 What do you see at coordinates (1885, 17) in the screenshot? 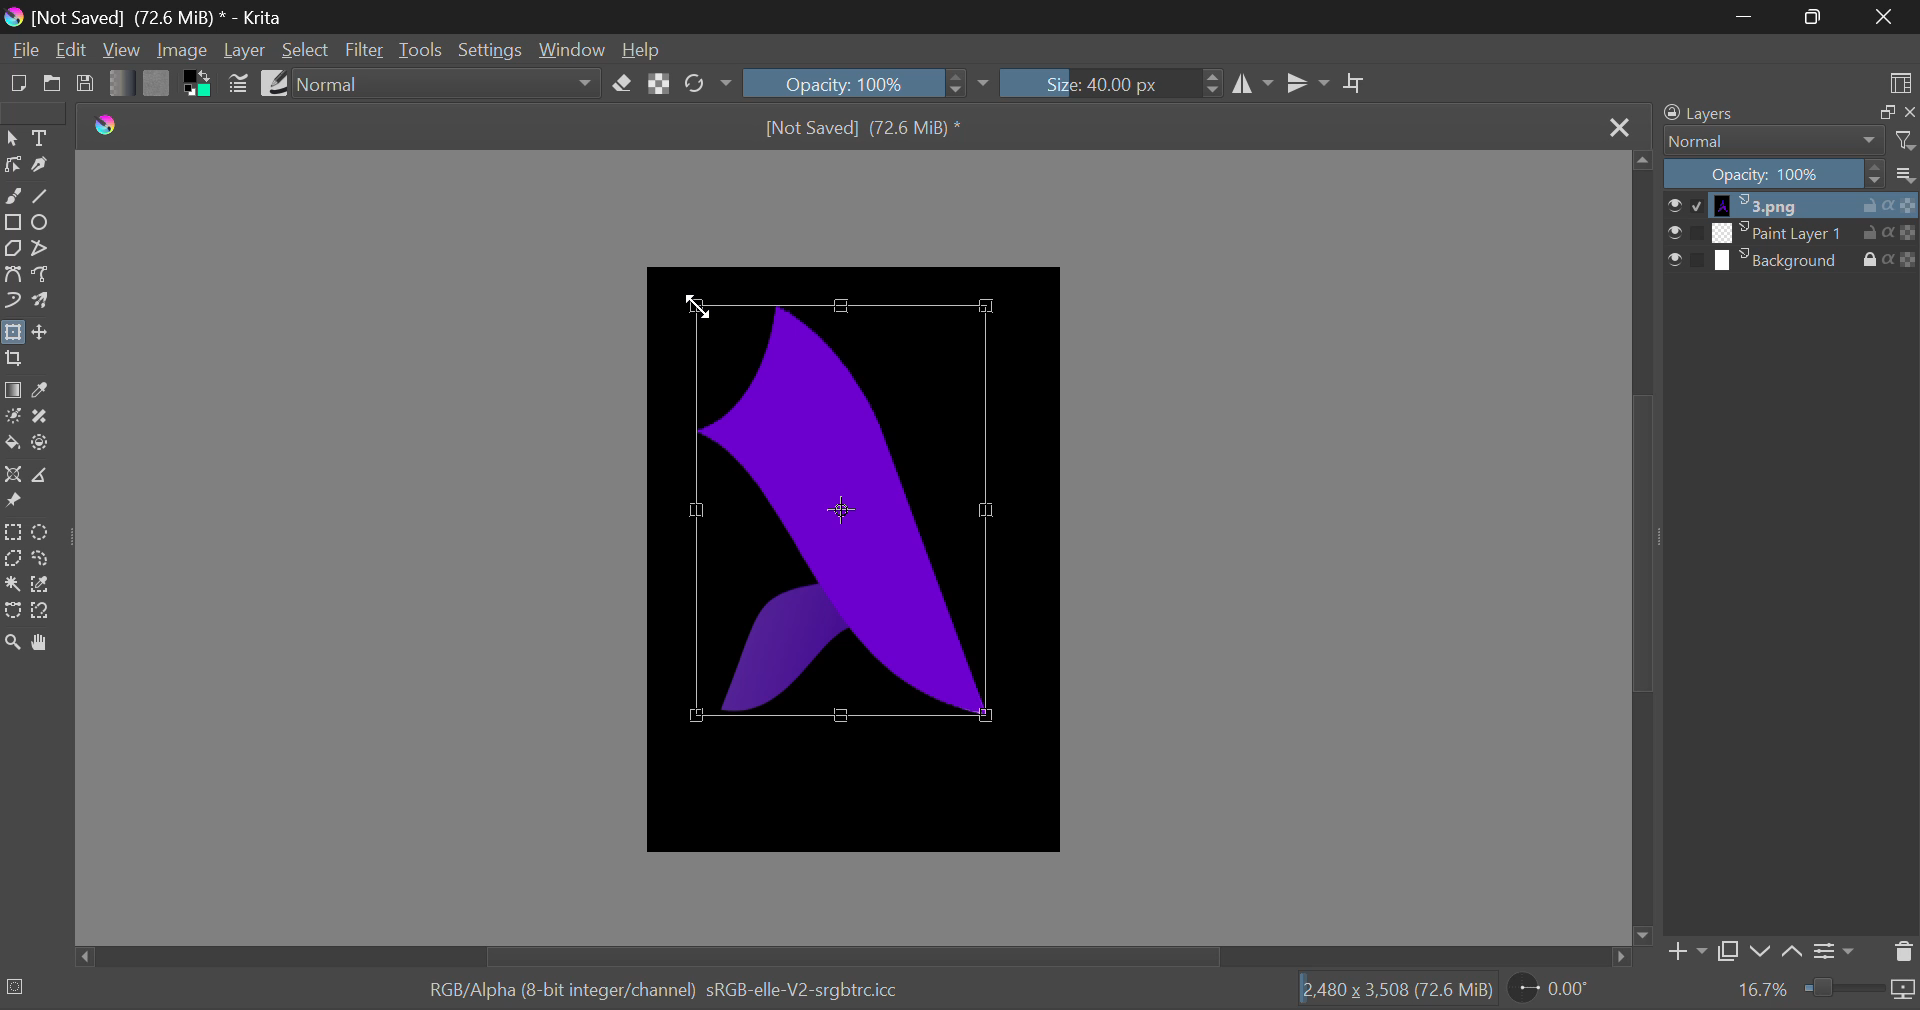
I see `Close` at bounding box center [1885, 17].